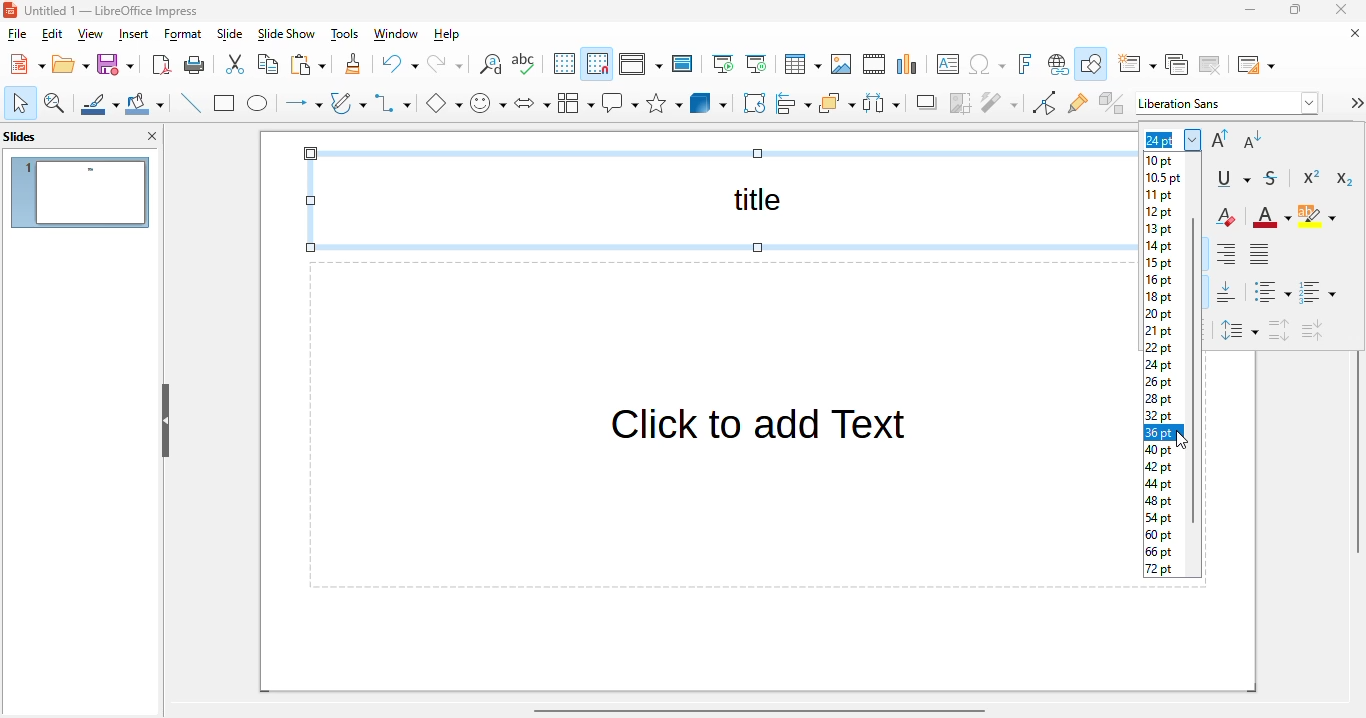  I want to click on arrange, so click(837, 103).